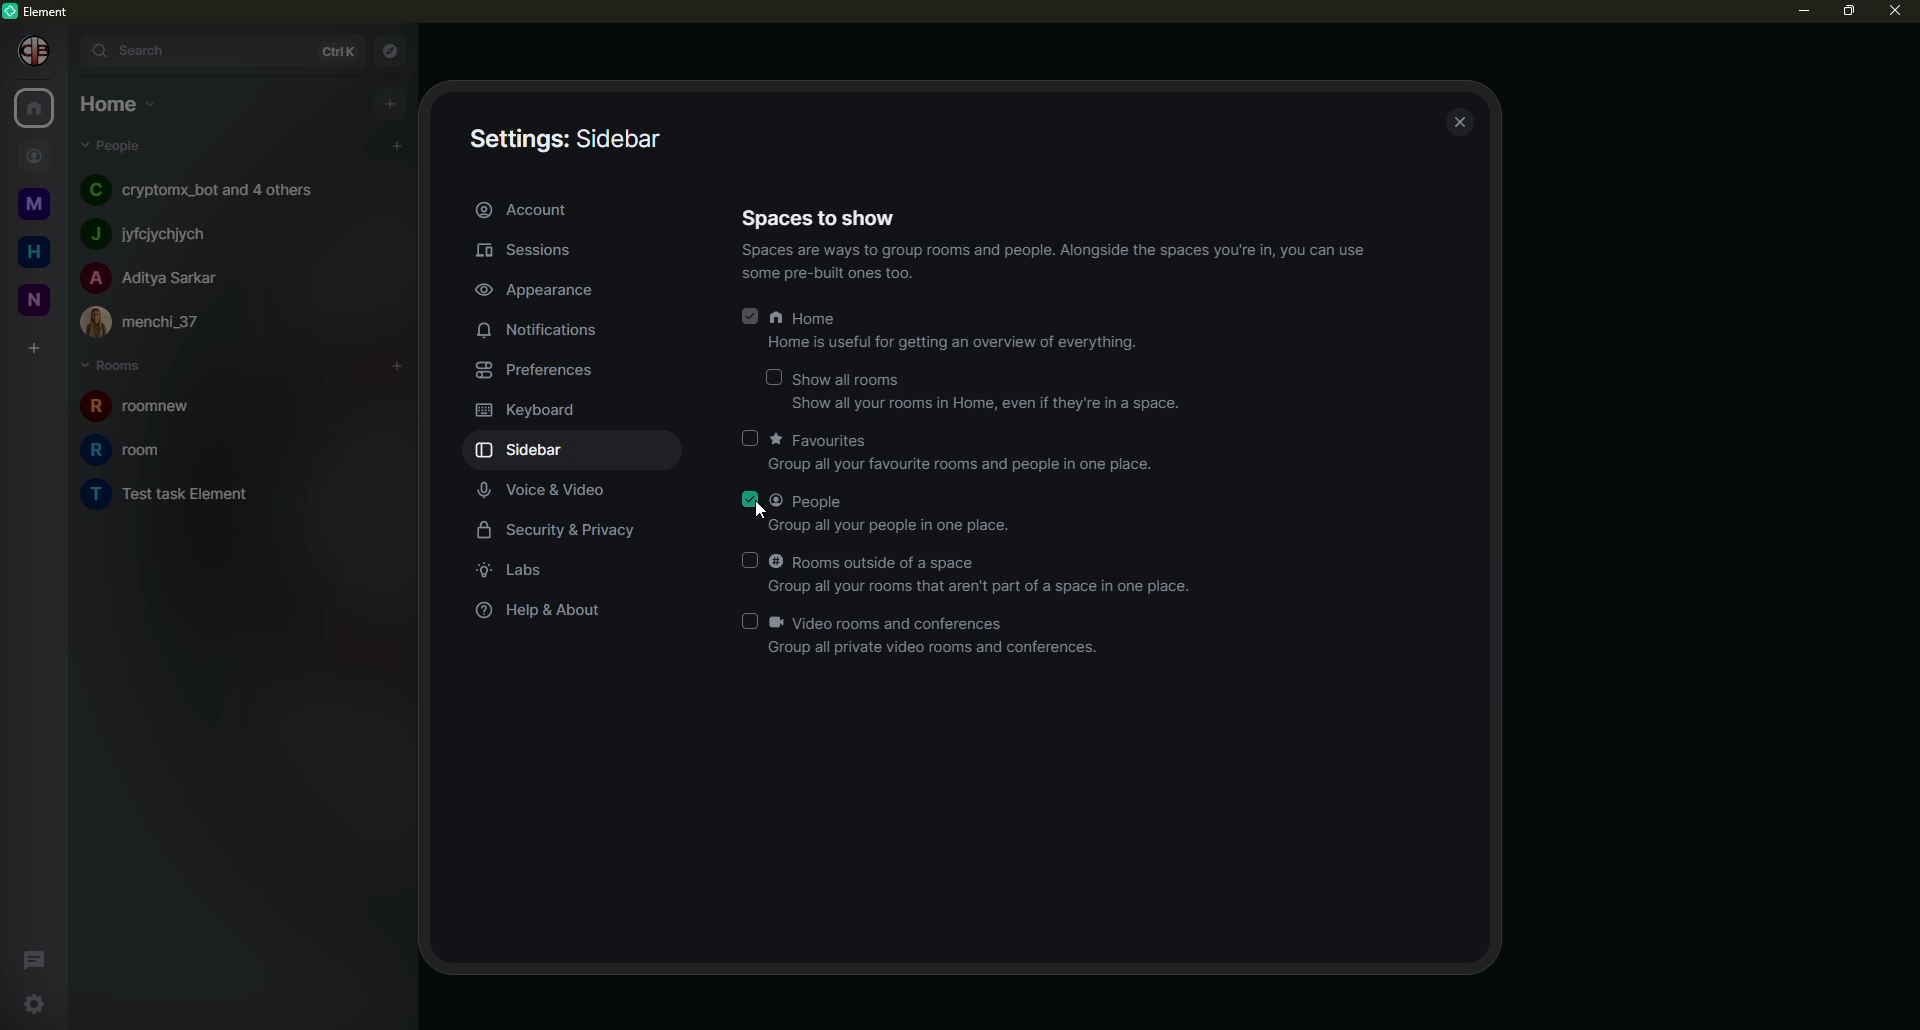 Image resolution: width=1920 pixels, height=1030 pixels. What do you see at coordinates (112, 102) in the screenshot?
I see `home` at bounding box center [112, 102].